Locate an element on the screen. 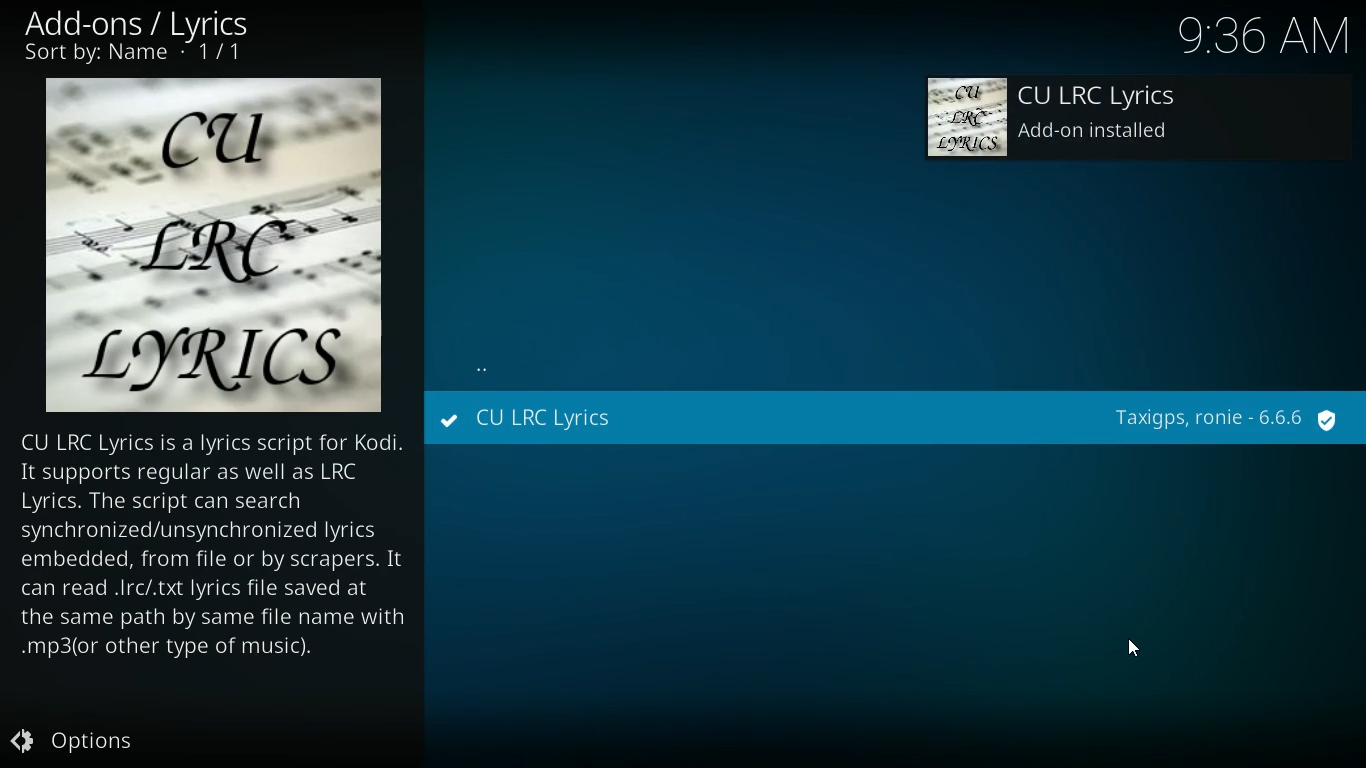  add-on installed is located at coordinates (1125, 124).